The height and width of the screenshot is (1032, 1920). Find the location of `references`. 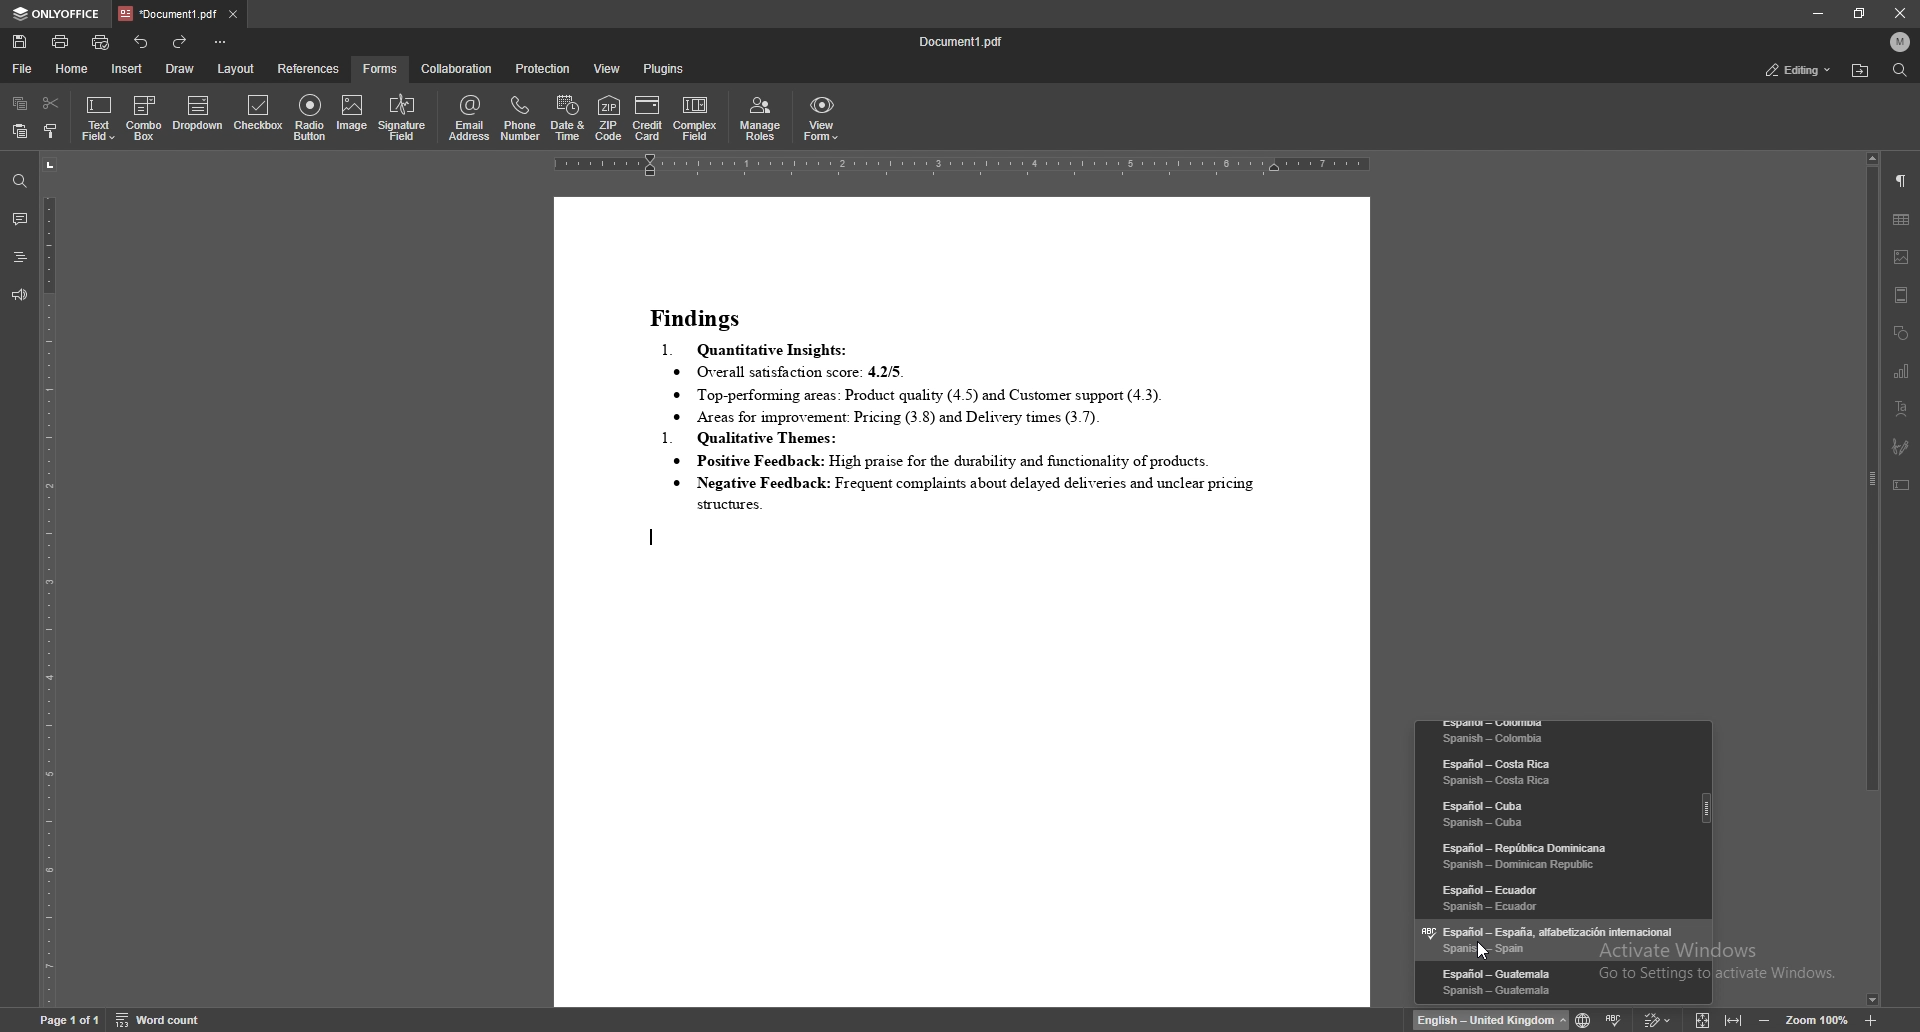

references is located at coordinates (310, 69).